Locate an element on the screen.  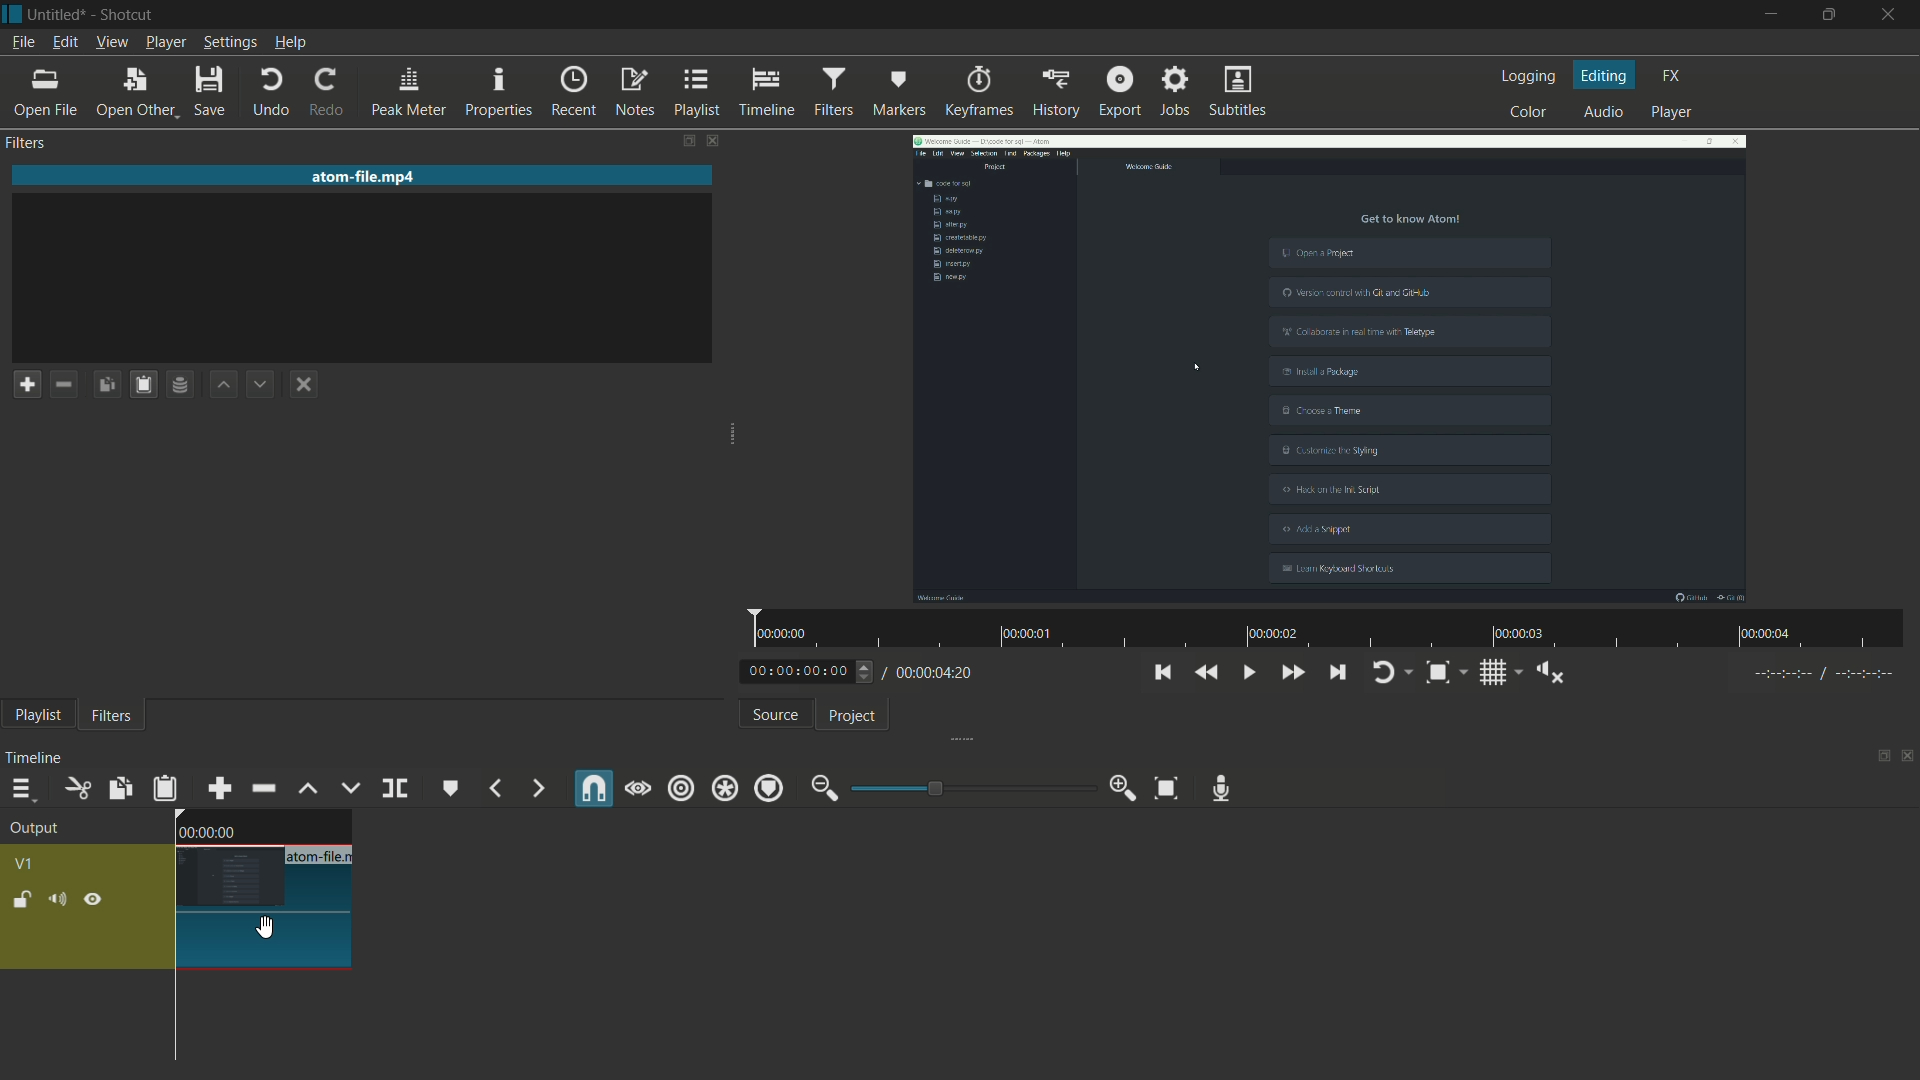
quickly play backward is located at coordinates (1207, 672).